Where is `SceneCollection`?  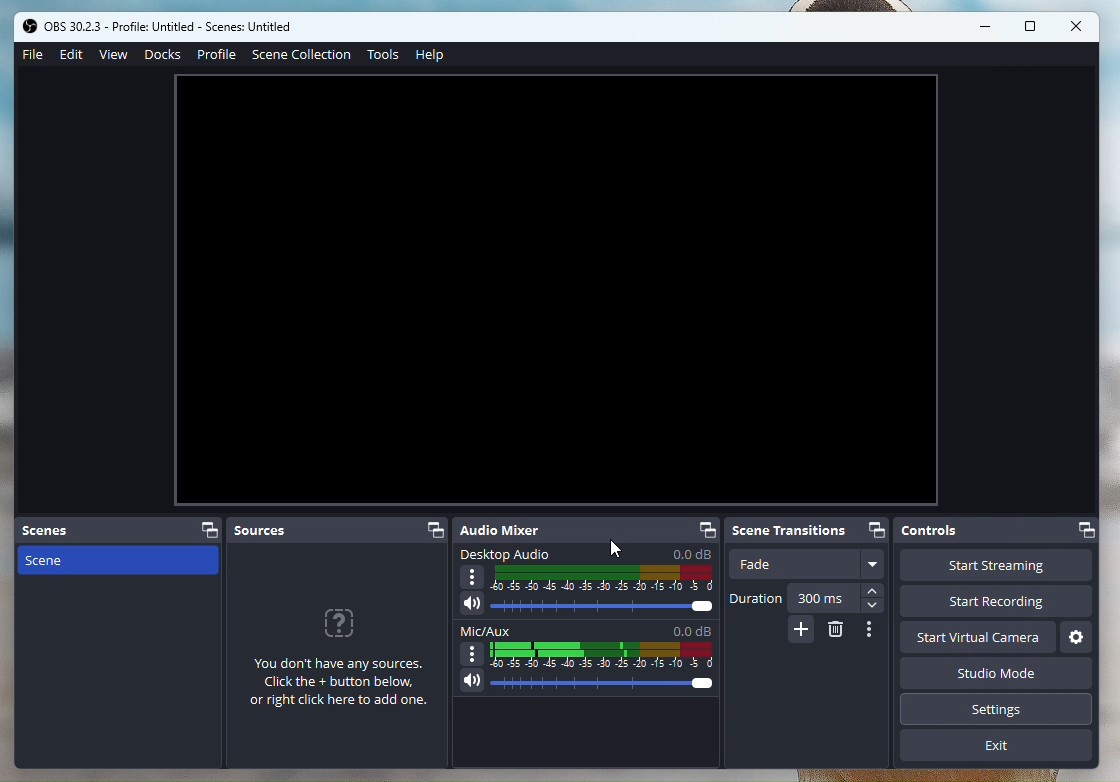
SceneCollection is located at coordinates (301, 54).